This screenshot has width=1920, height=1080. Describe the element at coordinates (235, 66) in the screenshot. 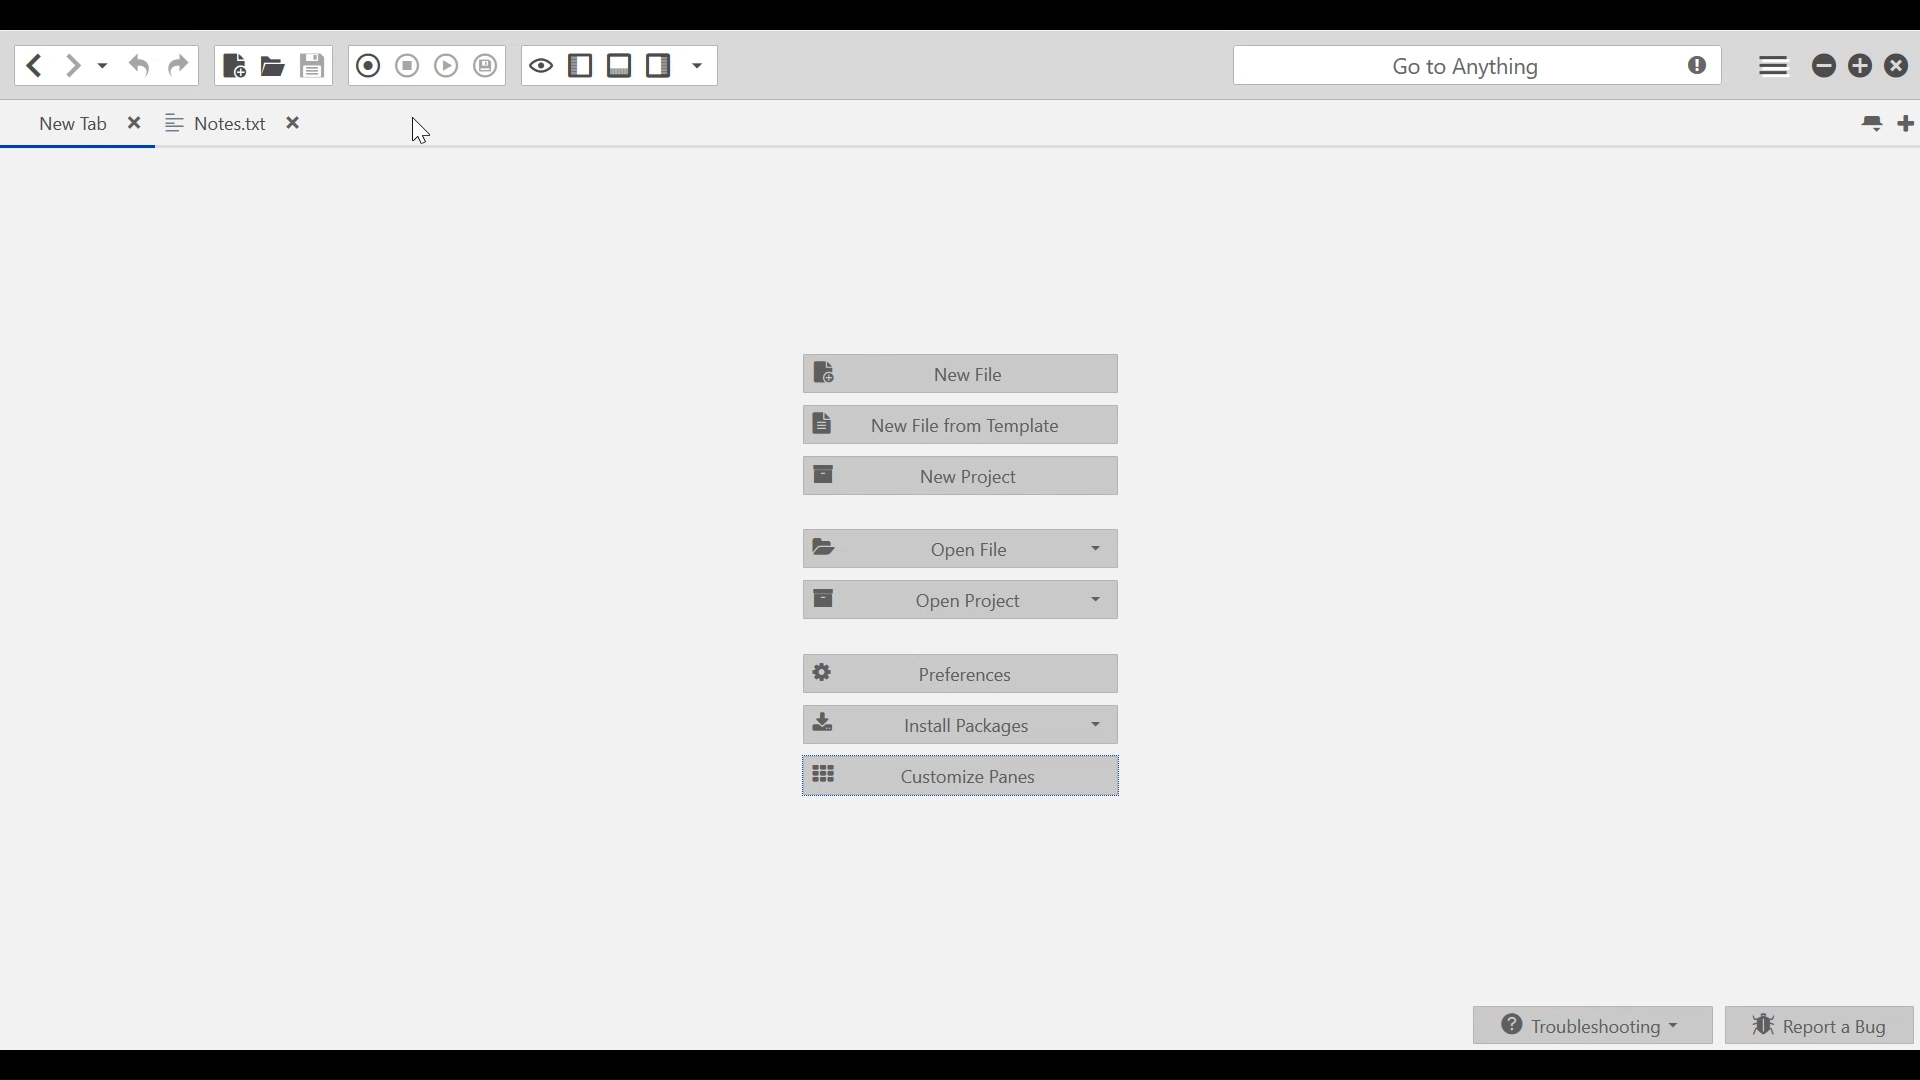

I see `New File` at that location.